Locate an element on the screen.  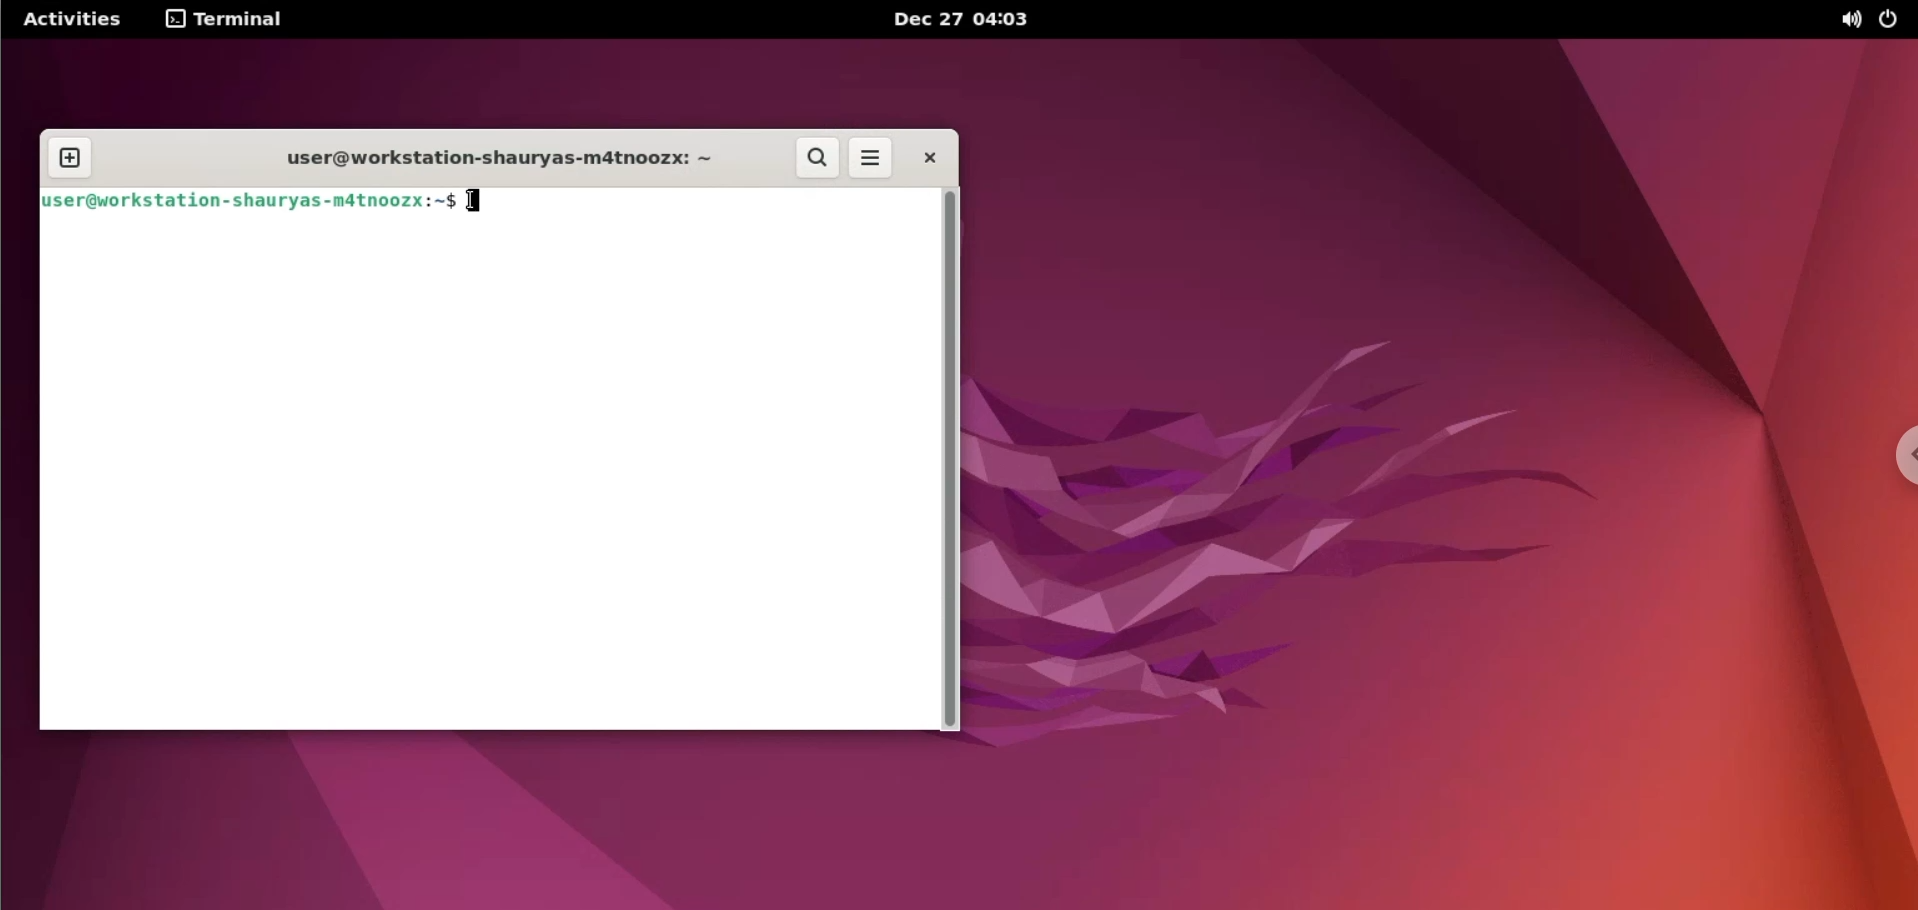
Dec 27 04:03 is located at coordinates (967, 20).